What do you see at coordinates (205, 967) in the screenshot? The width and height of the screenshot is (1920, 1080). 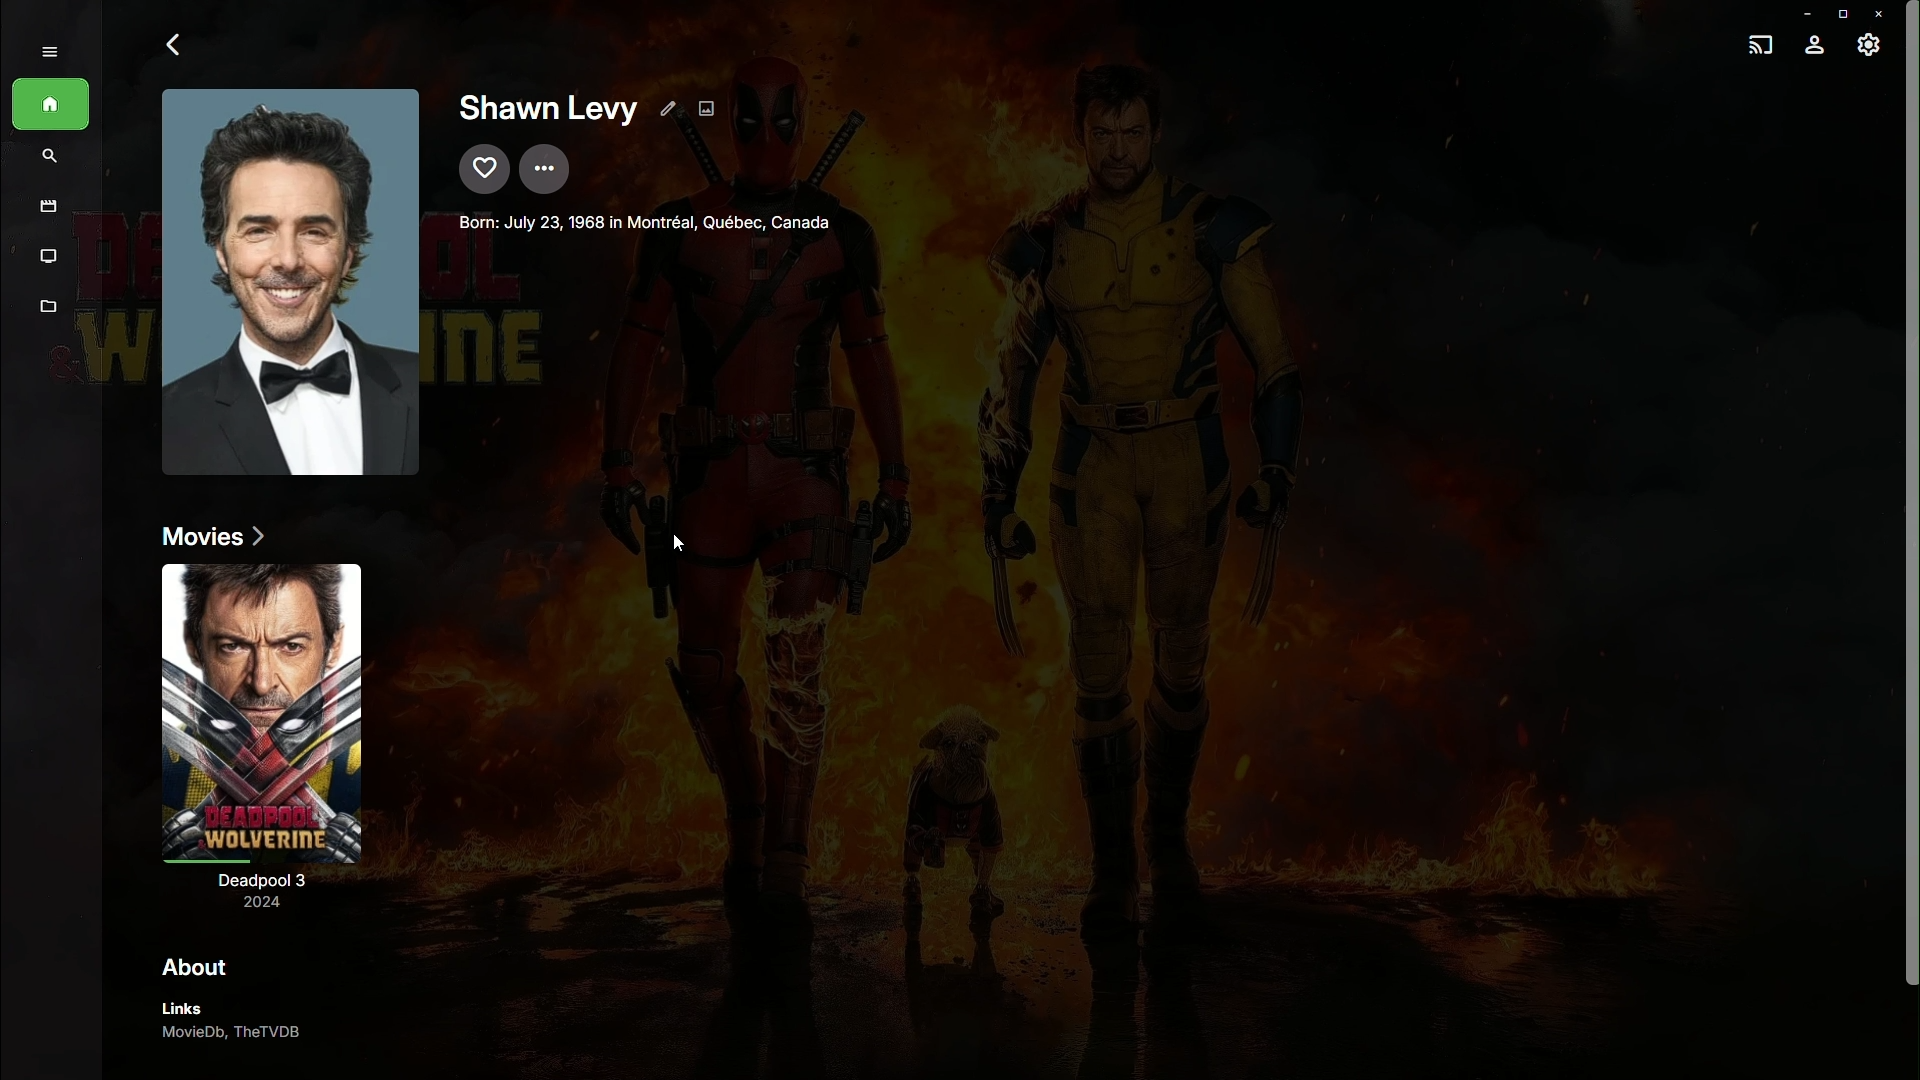 I see `About` at bounding box center [205, 967].